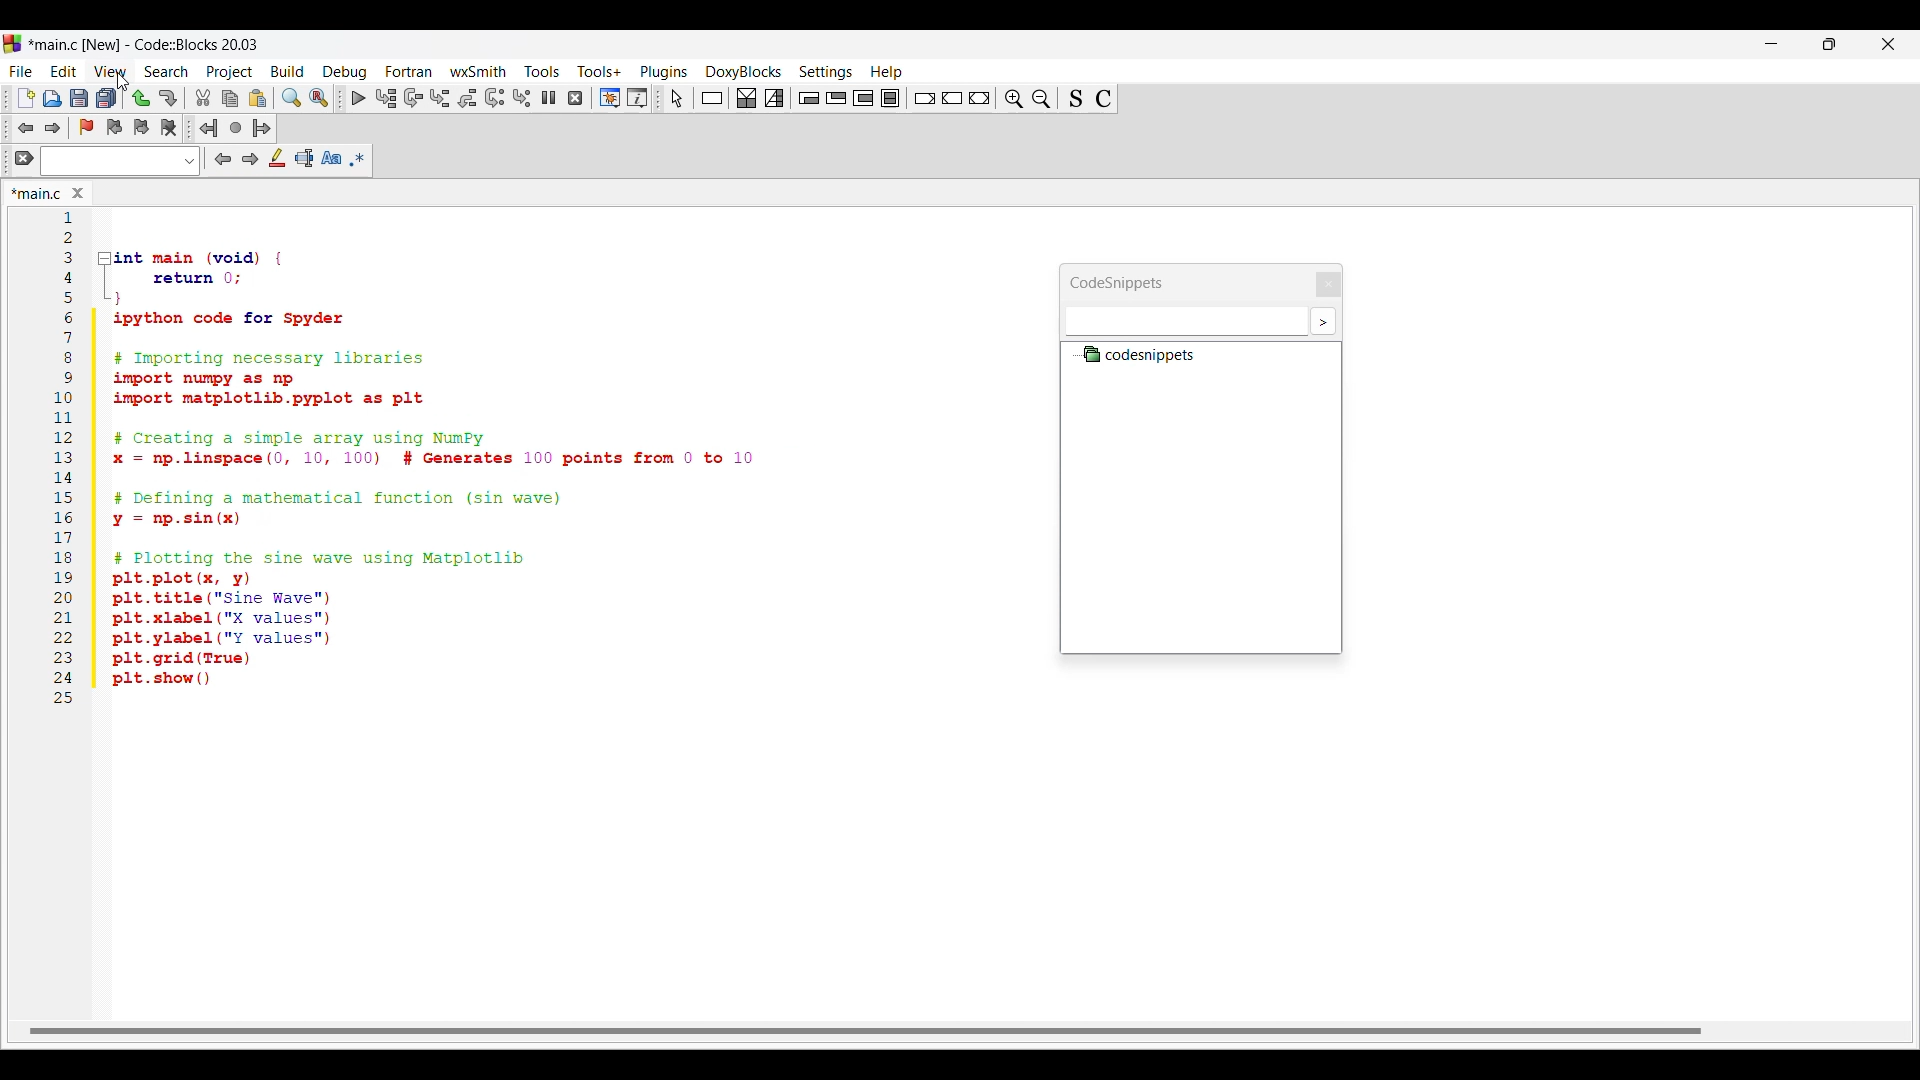  Describe the element at coordinates (107, 98) in the screenshot. I see `Save everything` at that location.